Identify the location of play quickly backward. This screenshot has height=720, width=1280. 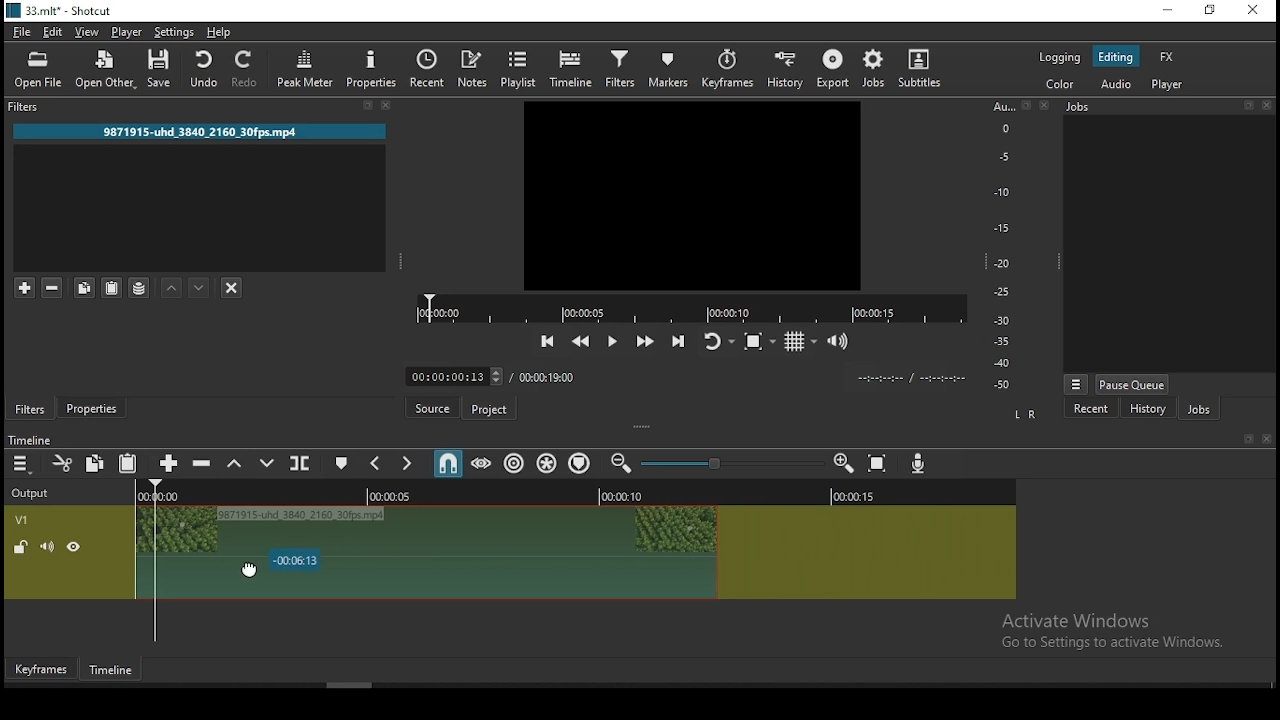
(583, 341).